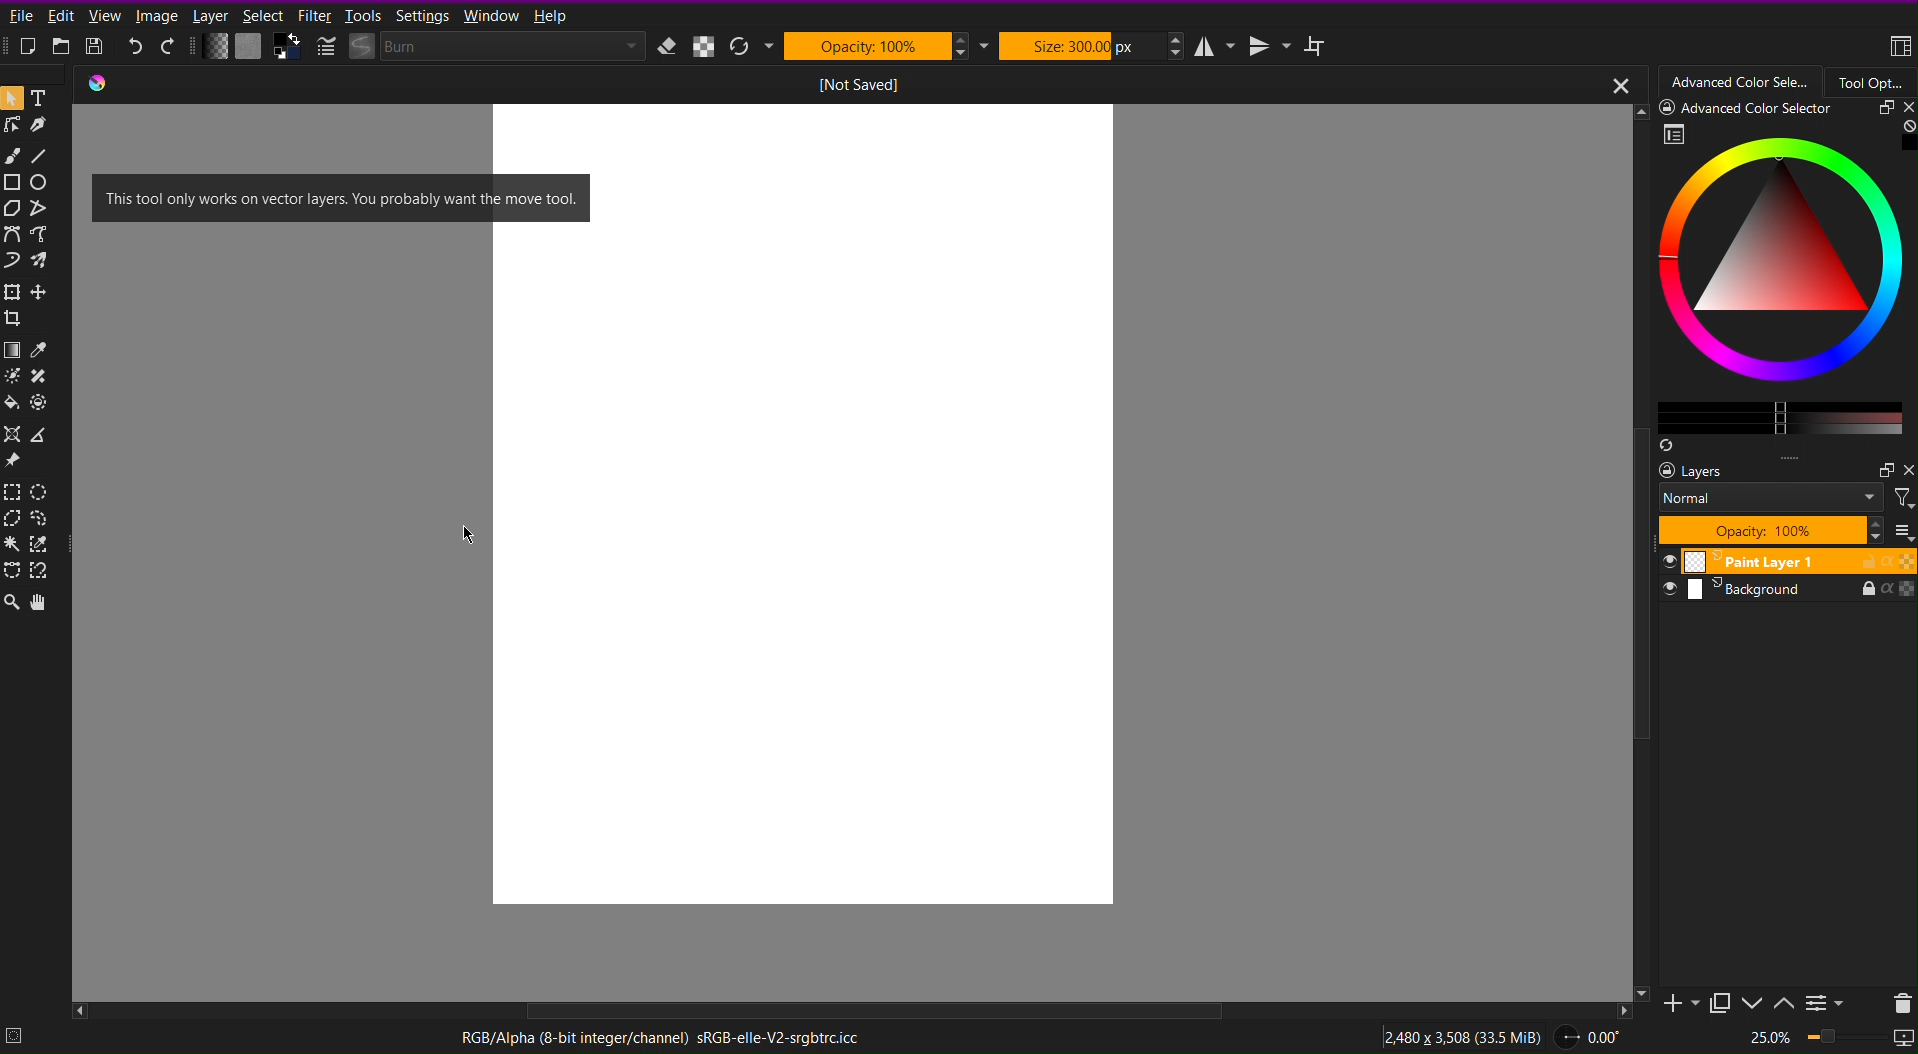 The image size is (1918, 1054). I want to click on Select, so click(263, 15).